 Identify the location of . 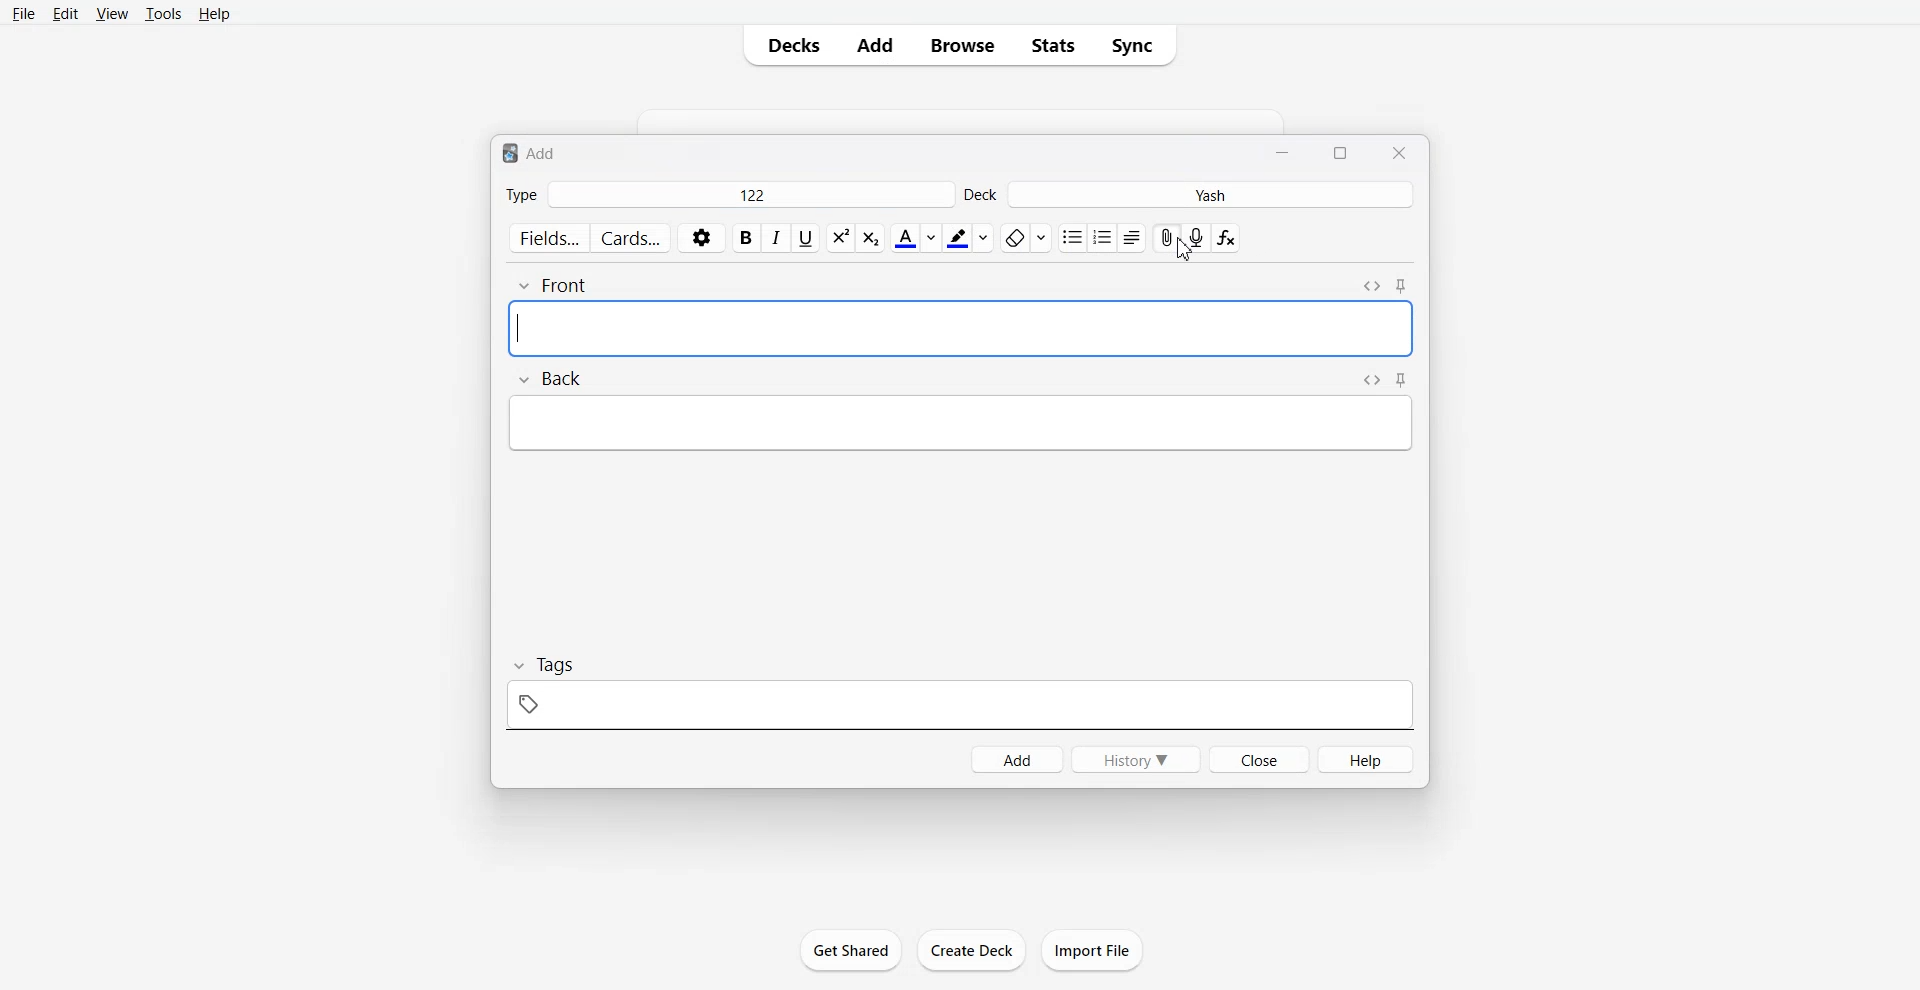
(1181, 251).